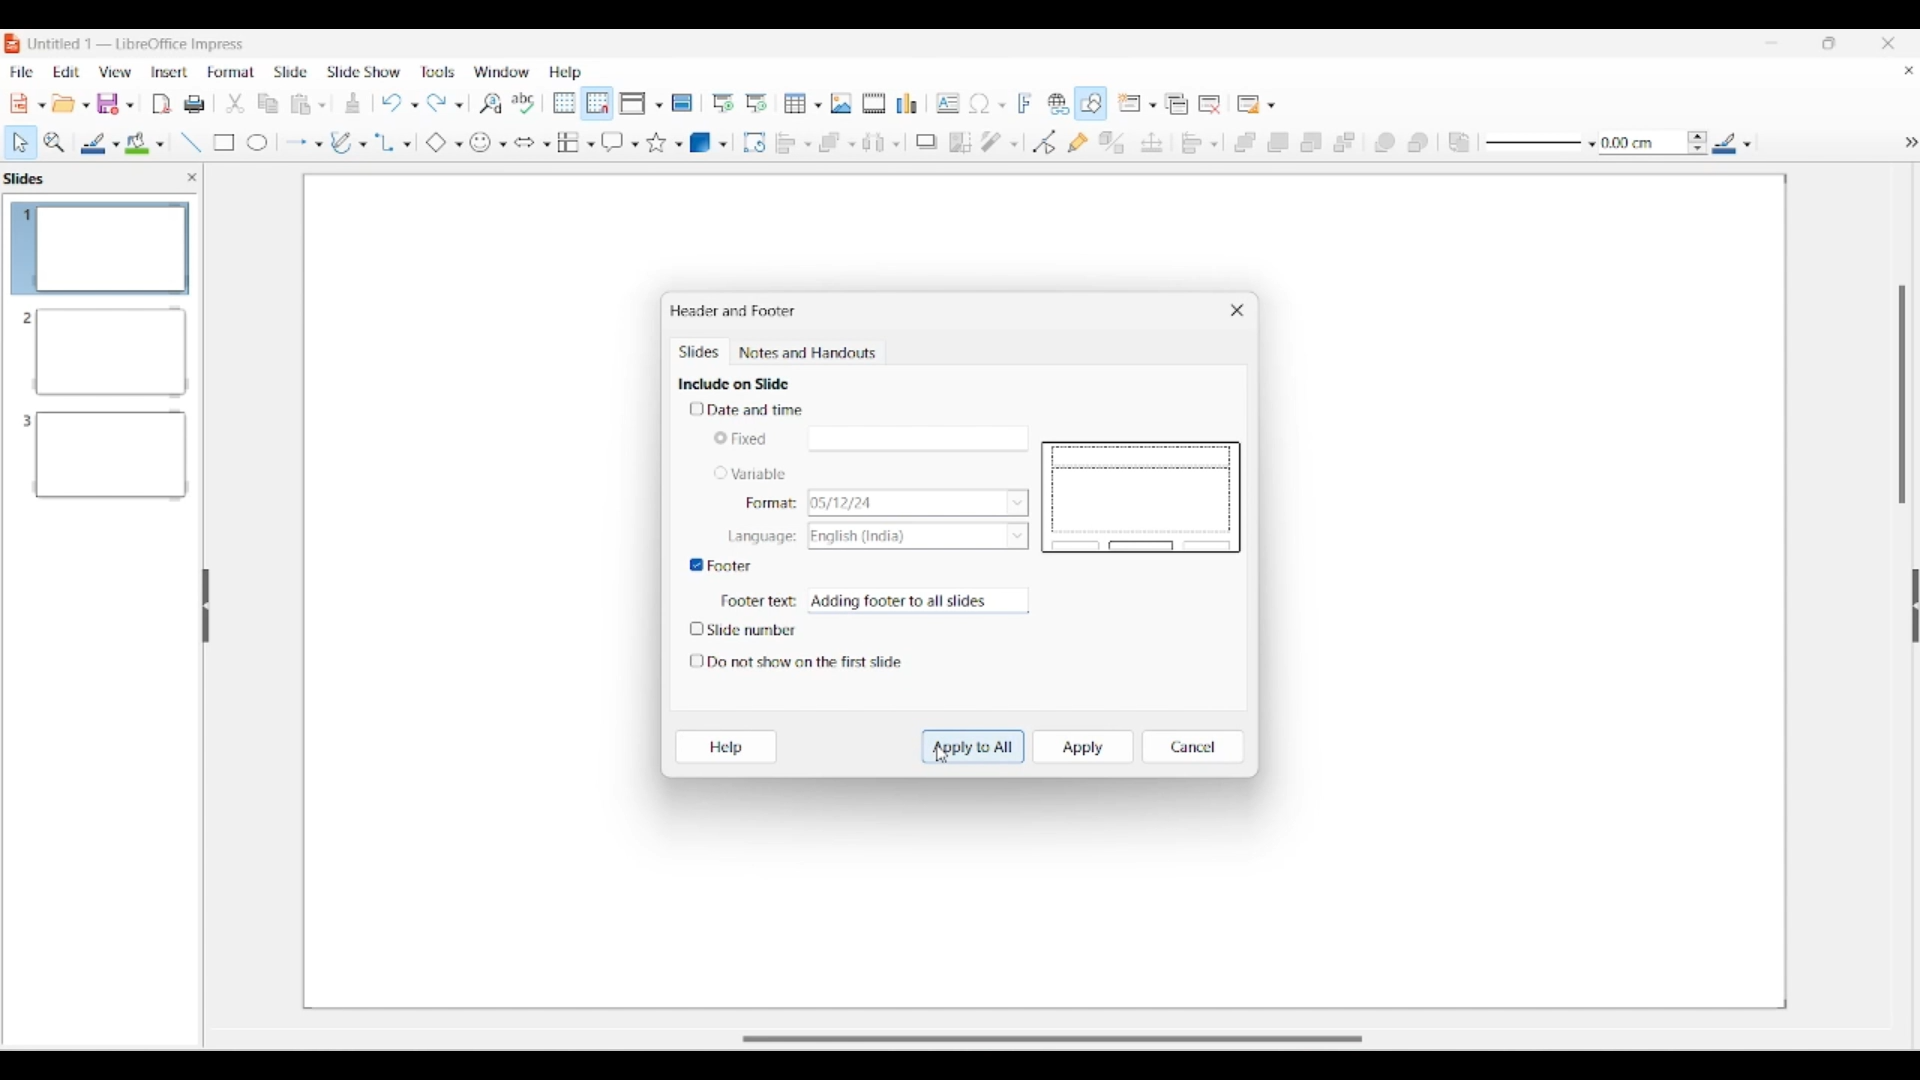  I want to click on Symbol shape options, so click(489, 143).